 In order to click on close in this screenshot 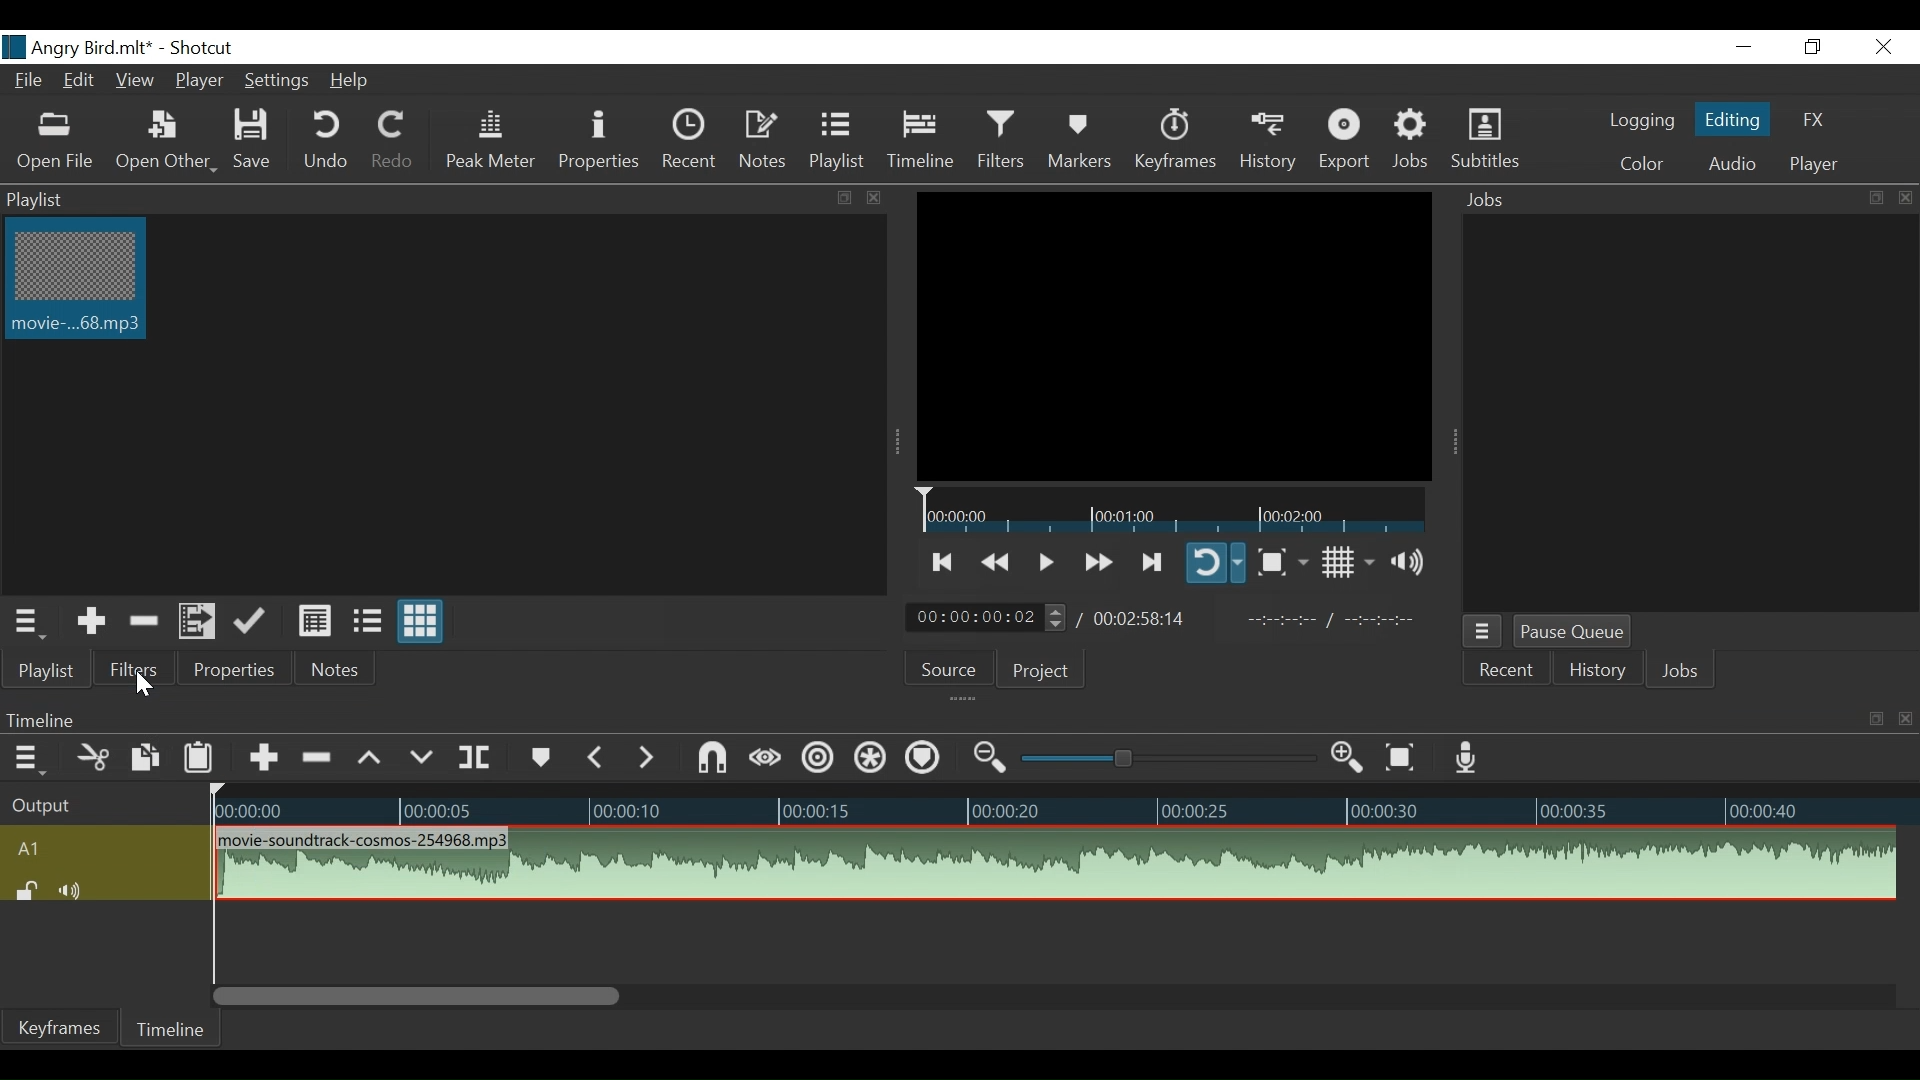, I will do `click(1902, 718)`.